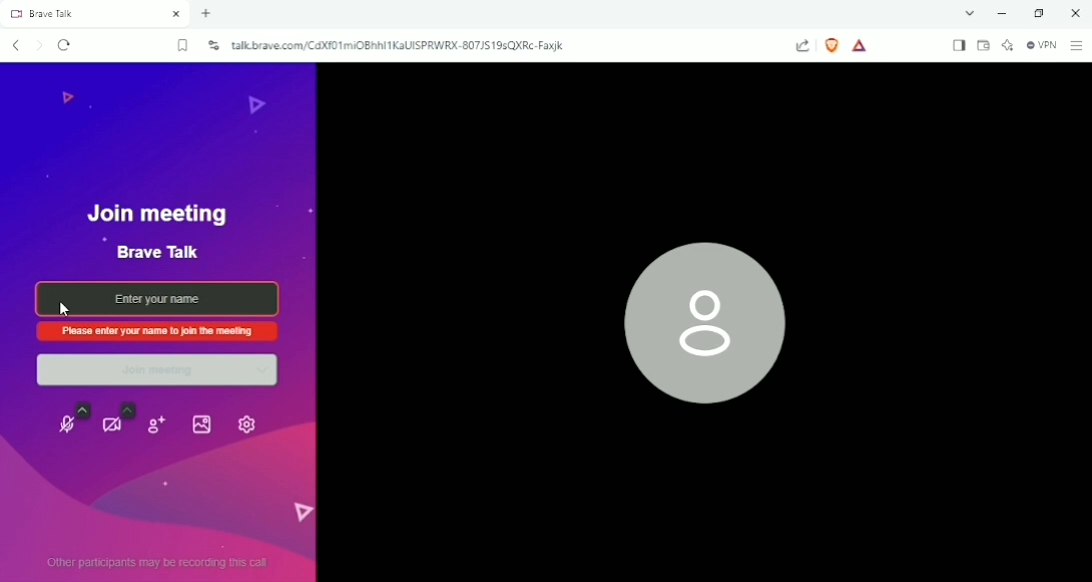  What do you see at coordinates (182, 46) in the screenshot?
I see `Bookmark this tab` at bounding box center [182, 46].